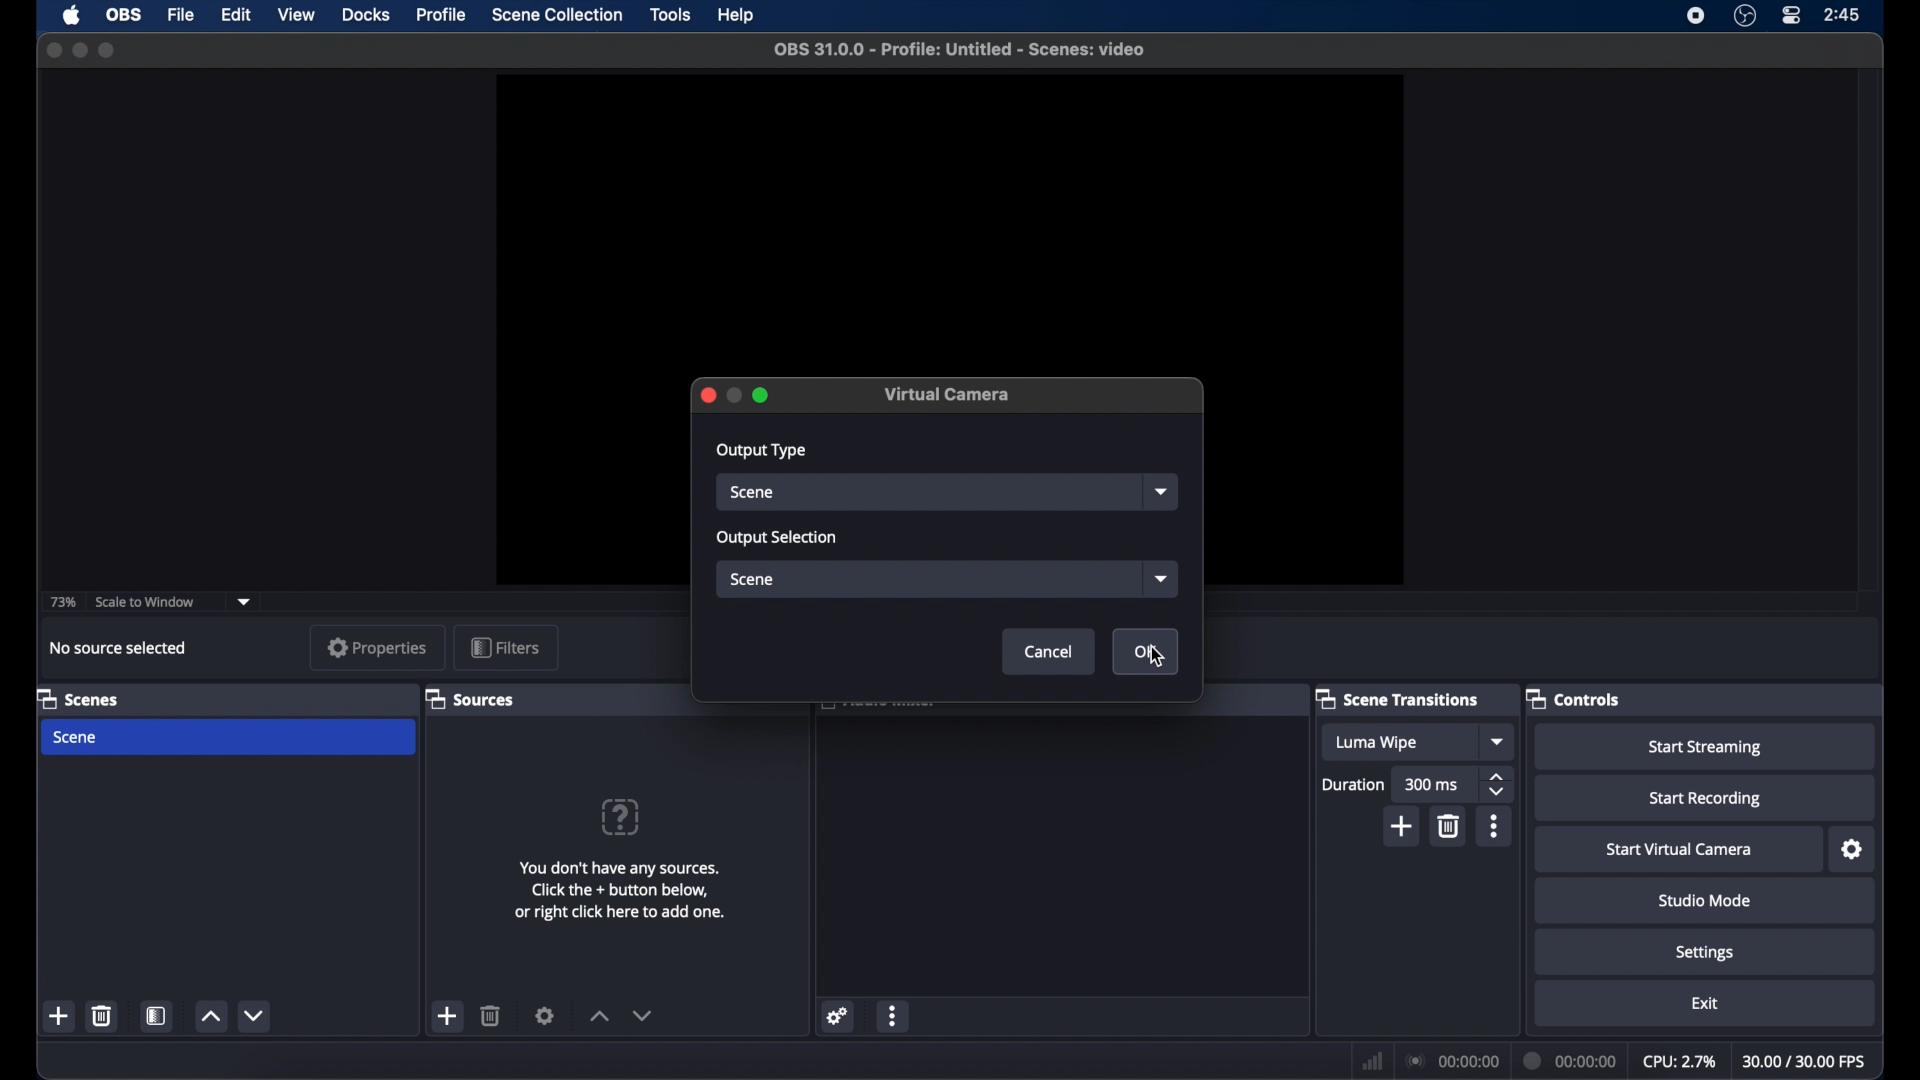 The width and height of the screenshot is (1920, 1080). I want to click on delete, so click(1448, 827).